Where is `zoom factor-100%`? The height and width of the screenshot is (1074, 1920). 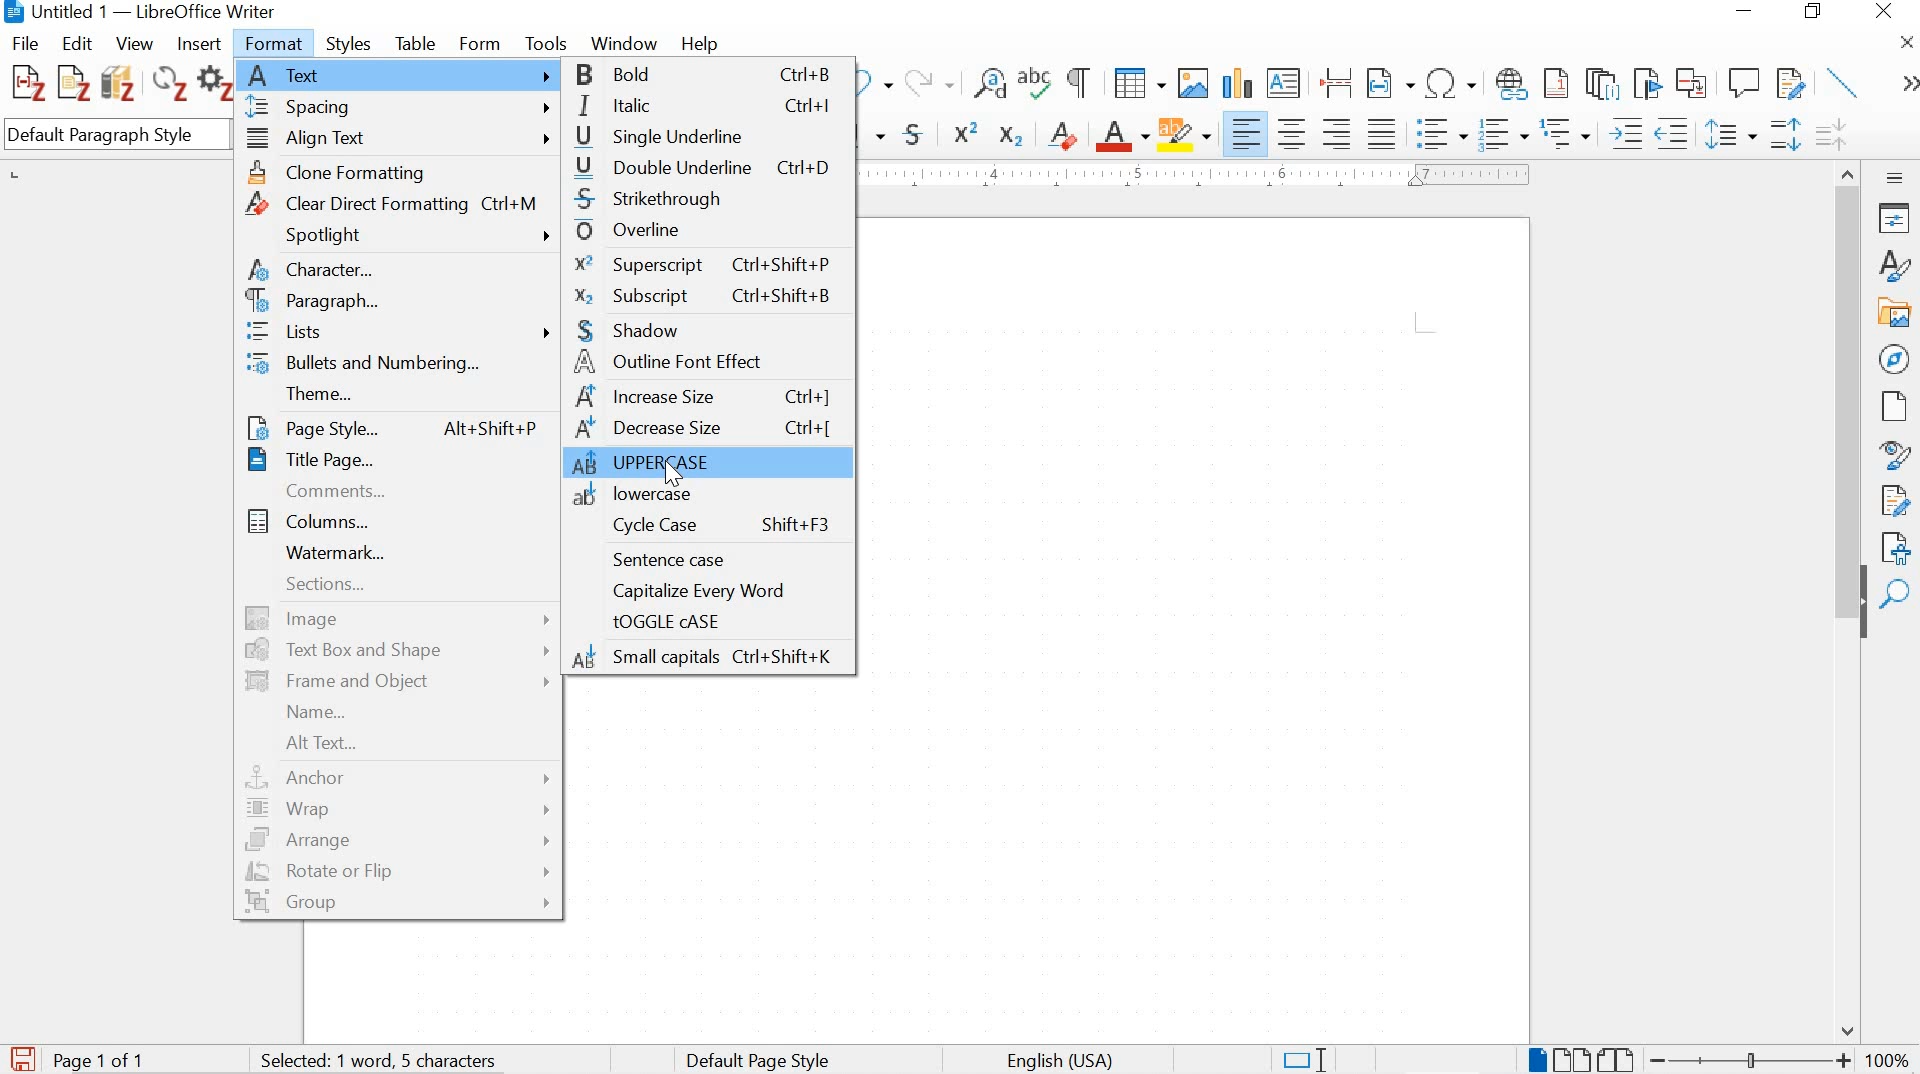 zoom factor-100% is located at coordinates (1888, 1059).